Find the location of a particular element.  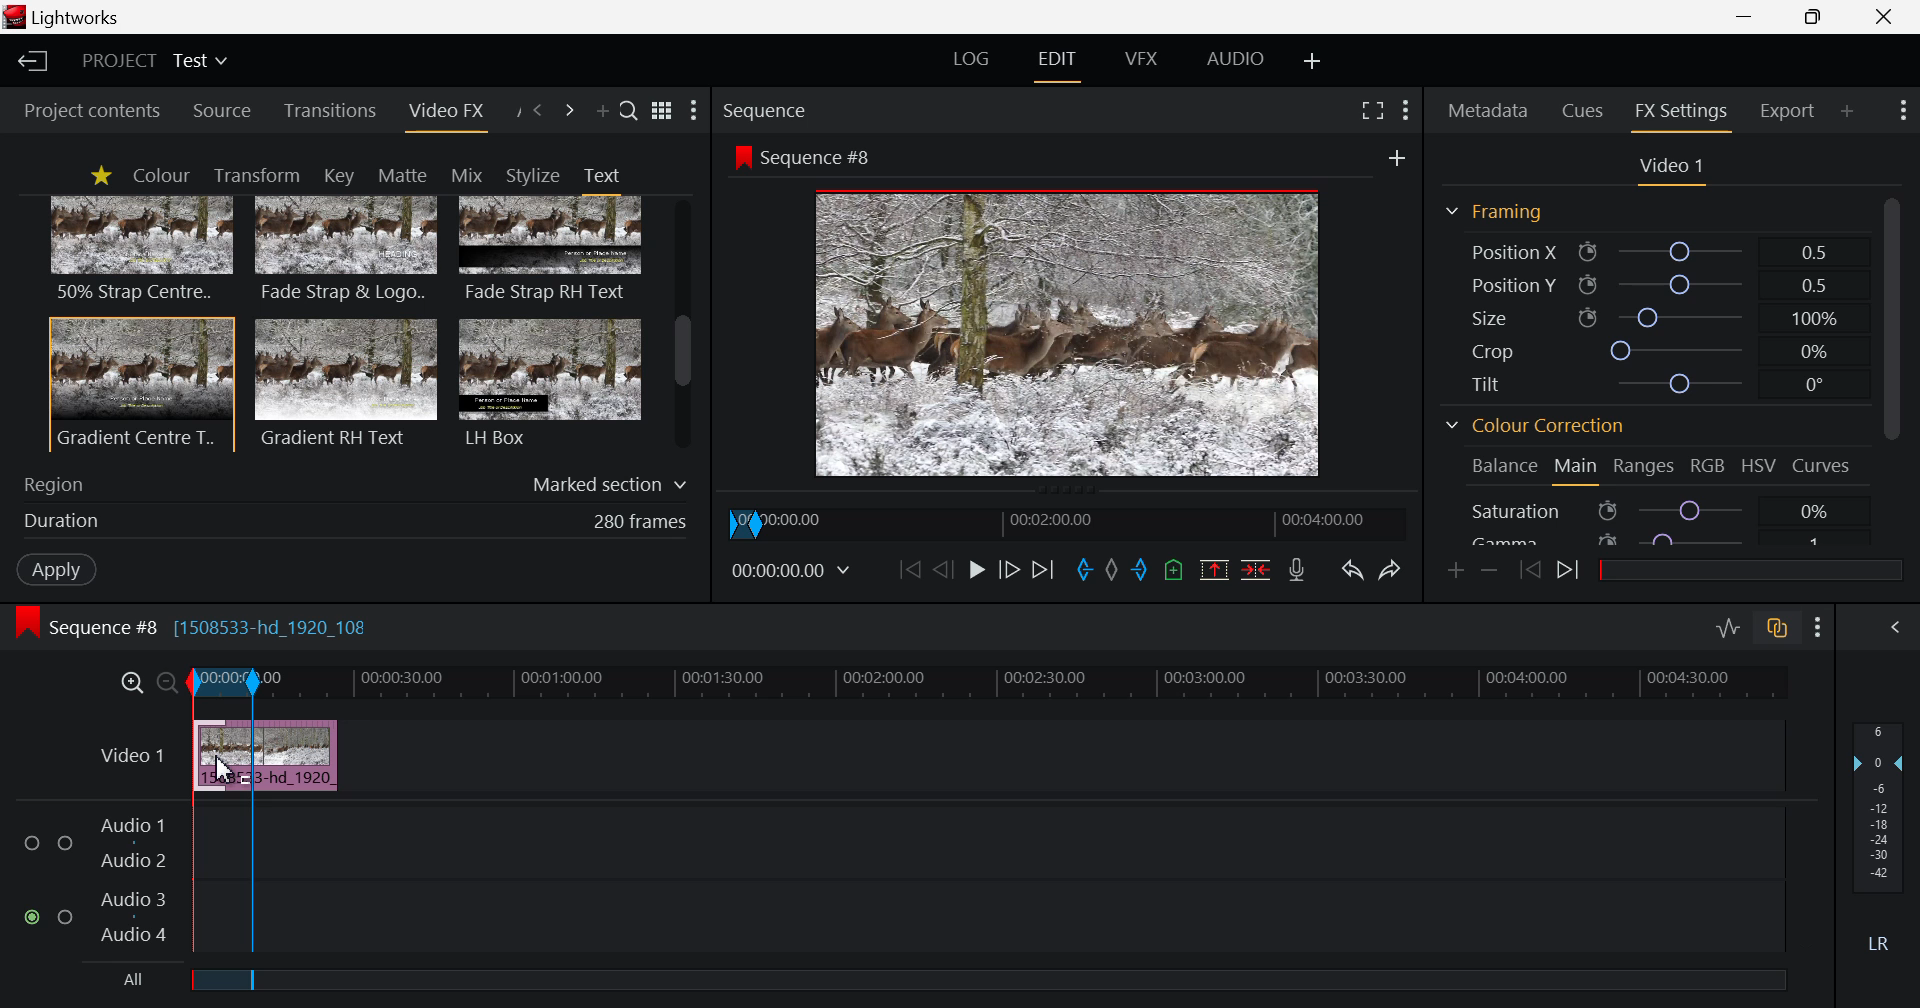

Previous Panel is located at coordinates (538, 109).